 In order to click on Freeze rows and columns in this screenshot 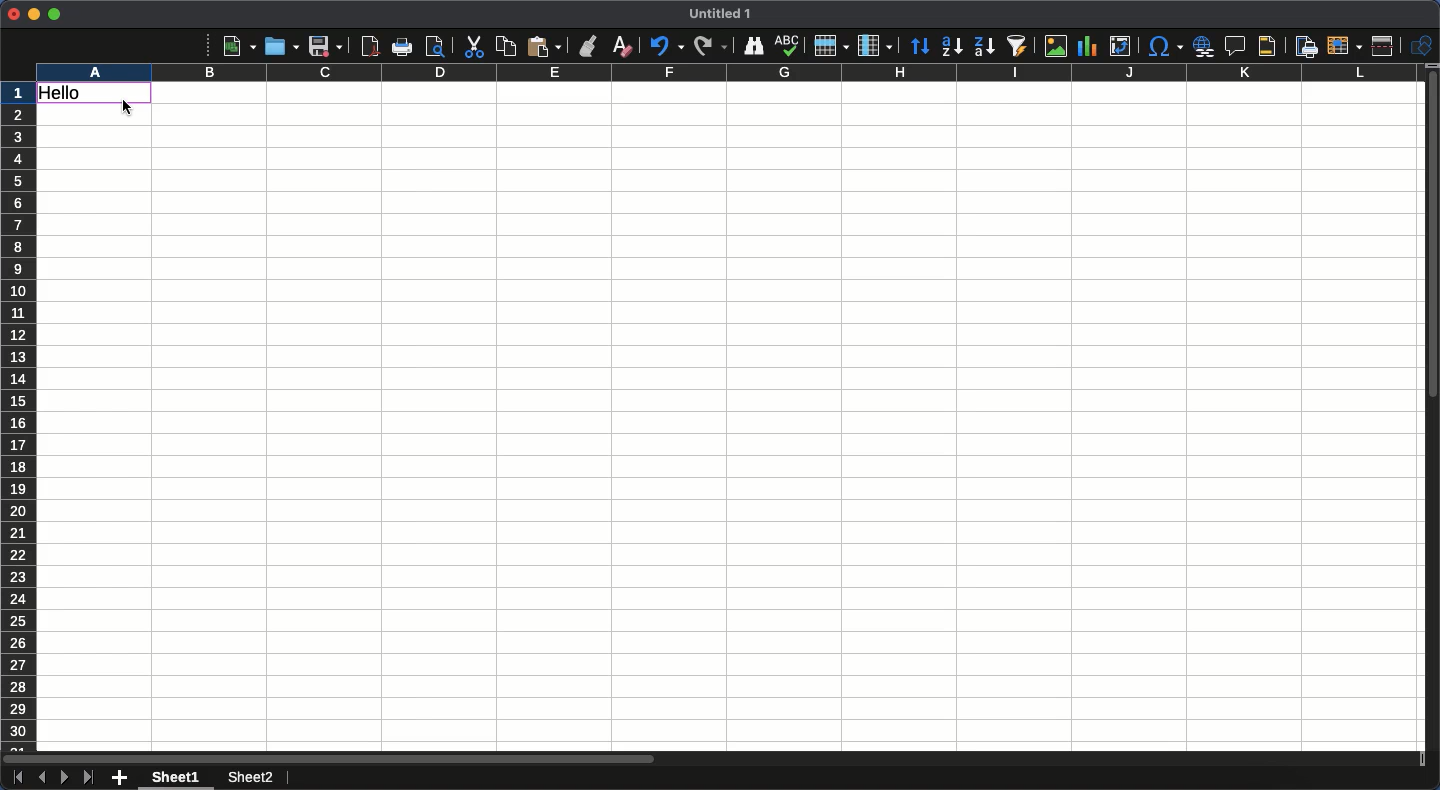, I will do `click(1345, 44)`.